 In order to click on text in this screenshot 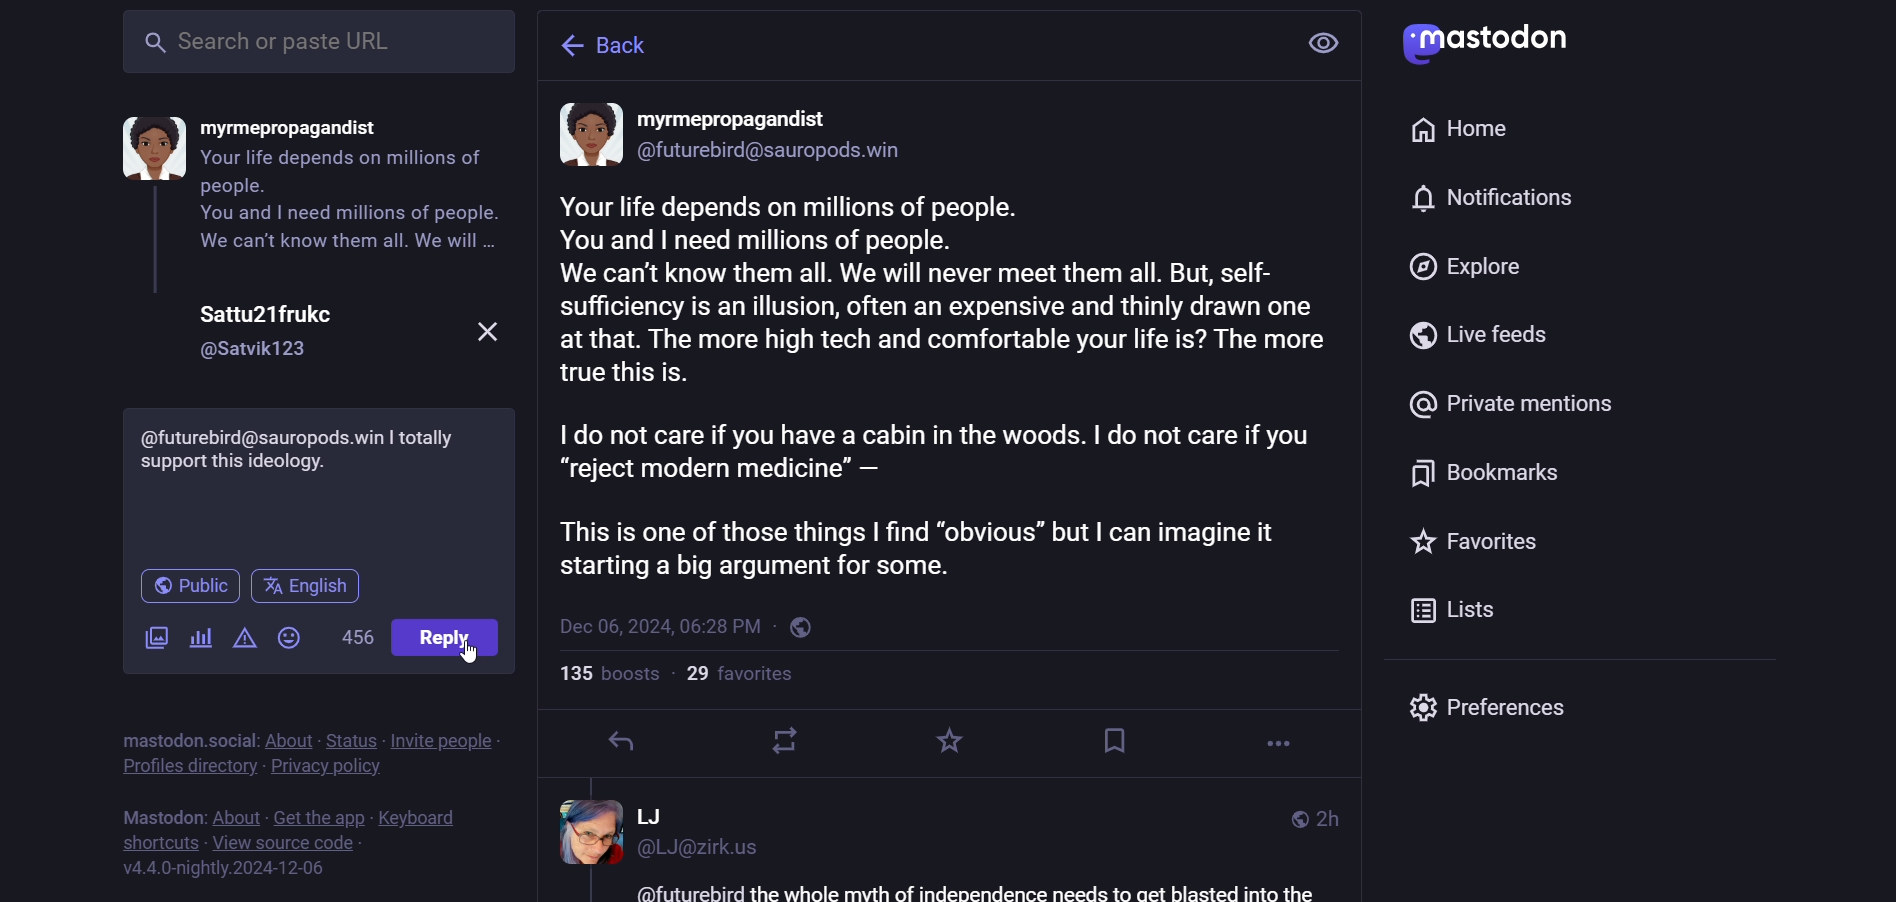, I will do `click(972, 892)`.